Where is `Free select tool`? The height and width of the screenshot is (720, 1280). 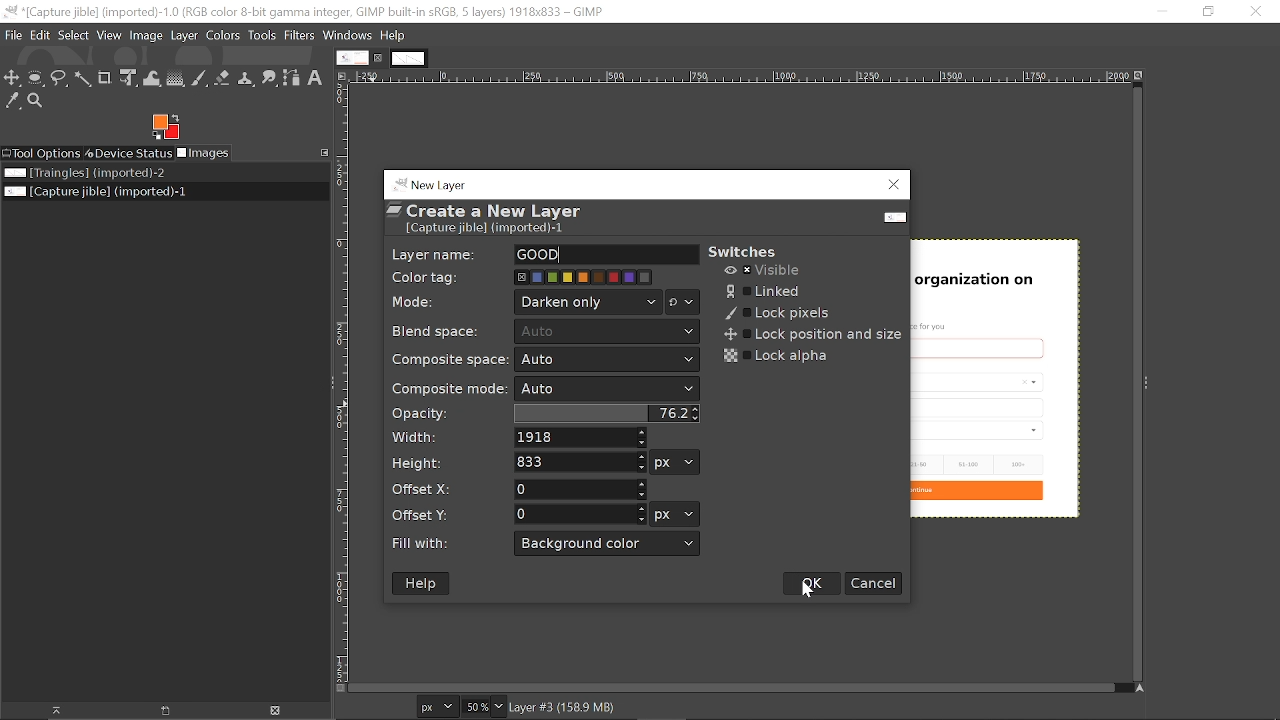
Free select tool is located at coordinates (59, 79).